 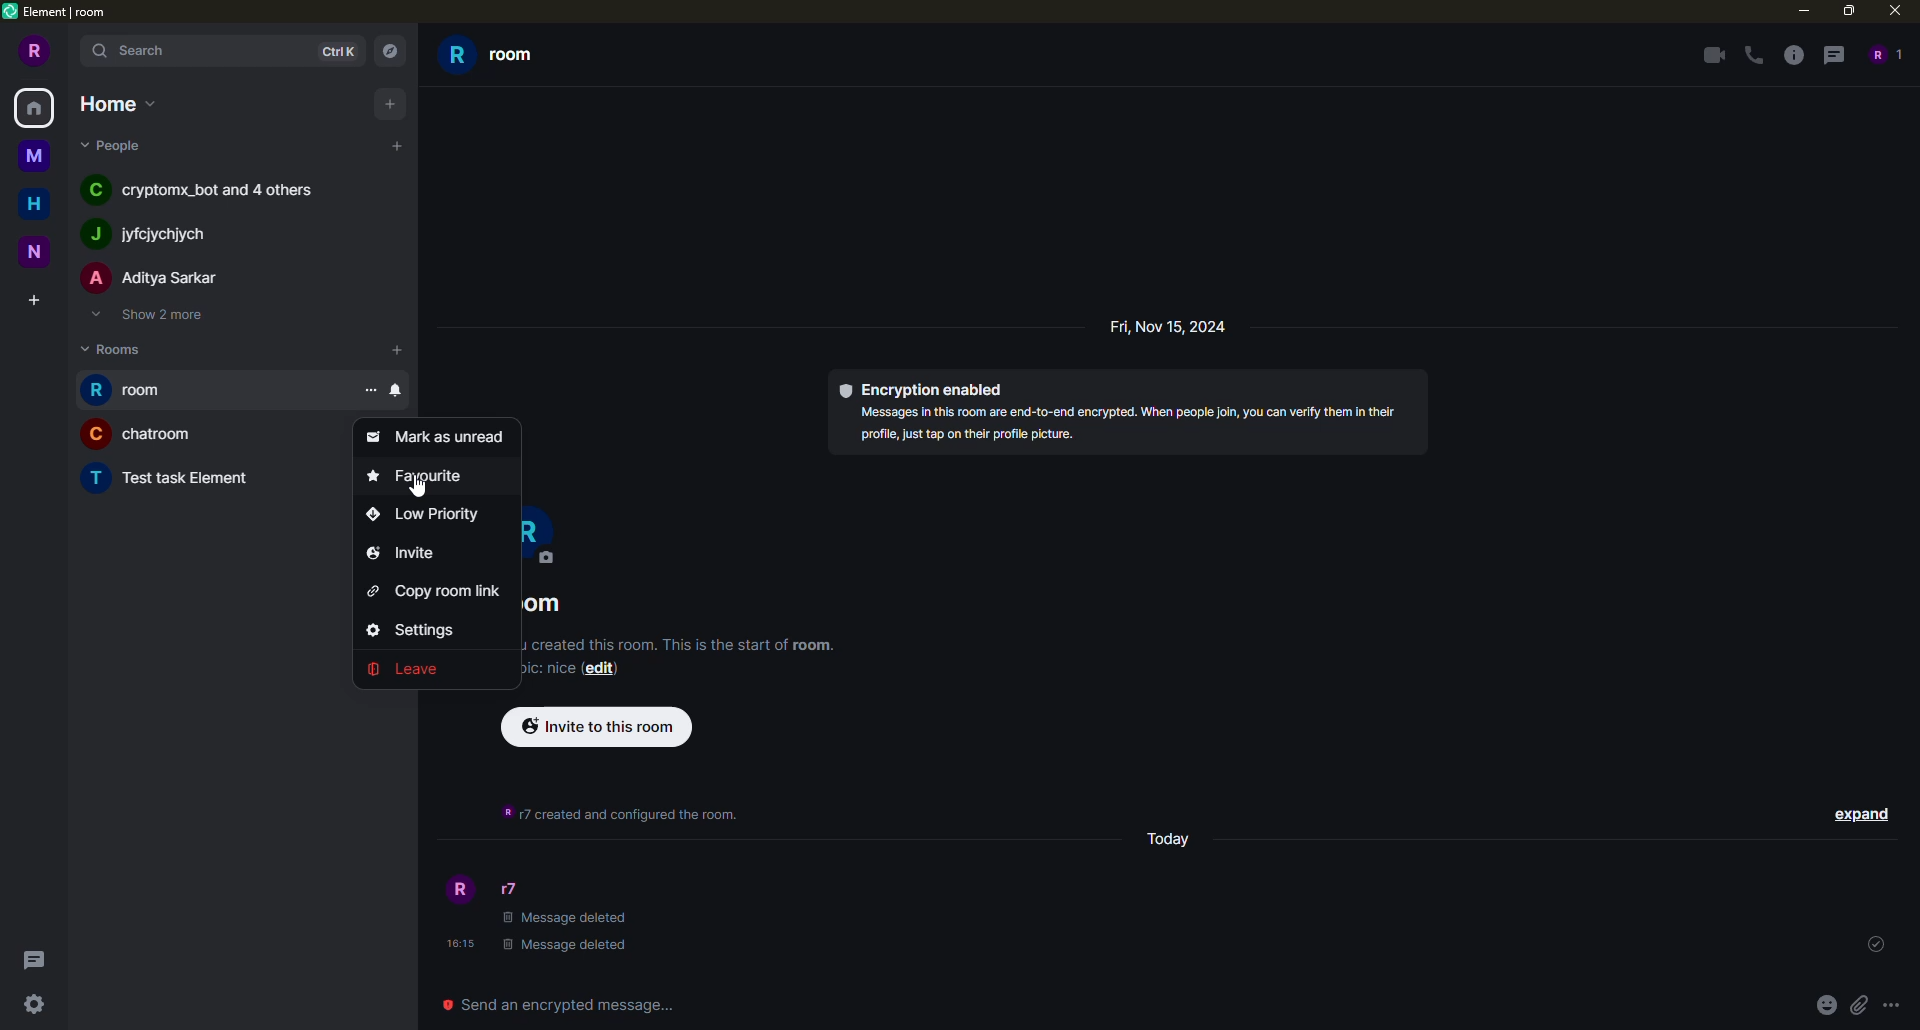 I want to click on T Test task Element, so click(x=159, y=477).